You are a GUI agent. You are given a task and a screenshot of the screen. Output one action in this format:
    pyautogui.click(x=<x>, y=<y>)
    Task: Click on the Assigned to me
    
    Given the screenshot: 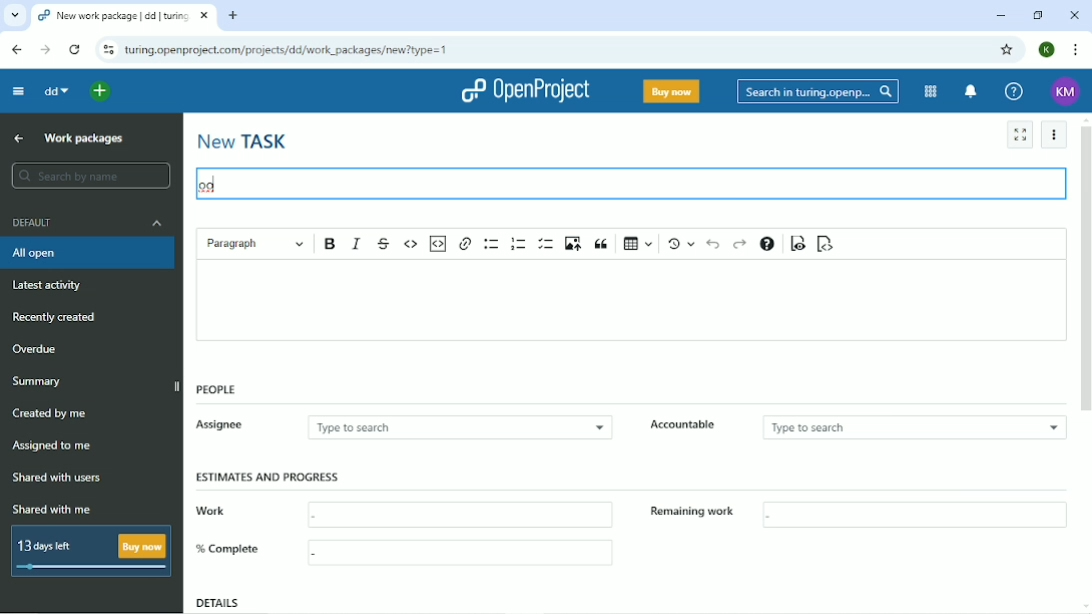 What is the action you would take?
    pyautogui.click(x=52, y=446)
    